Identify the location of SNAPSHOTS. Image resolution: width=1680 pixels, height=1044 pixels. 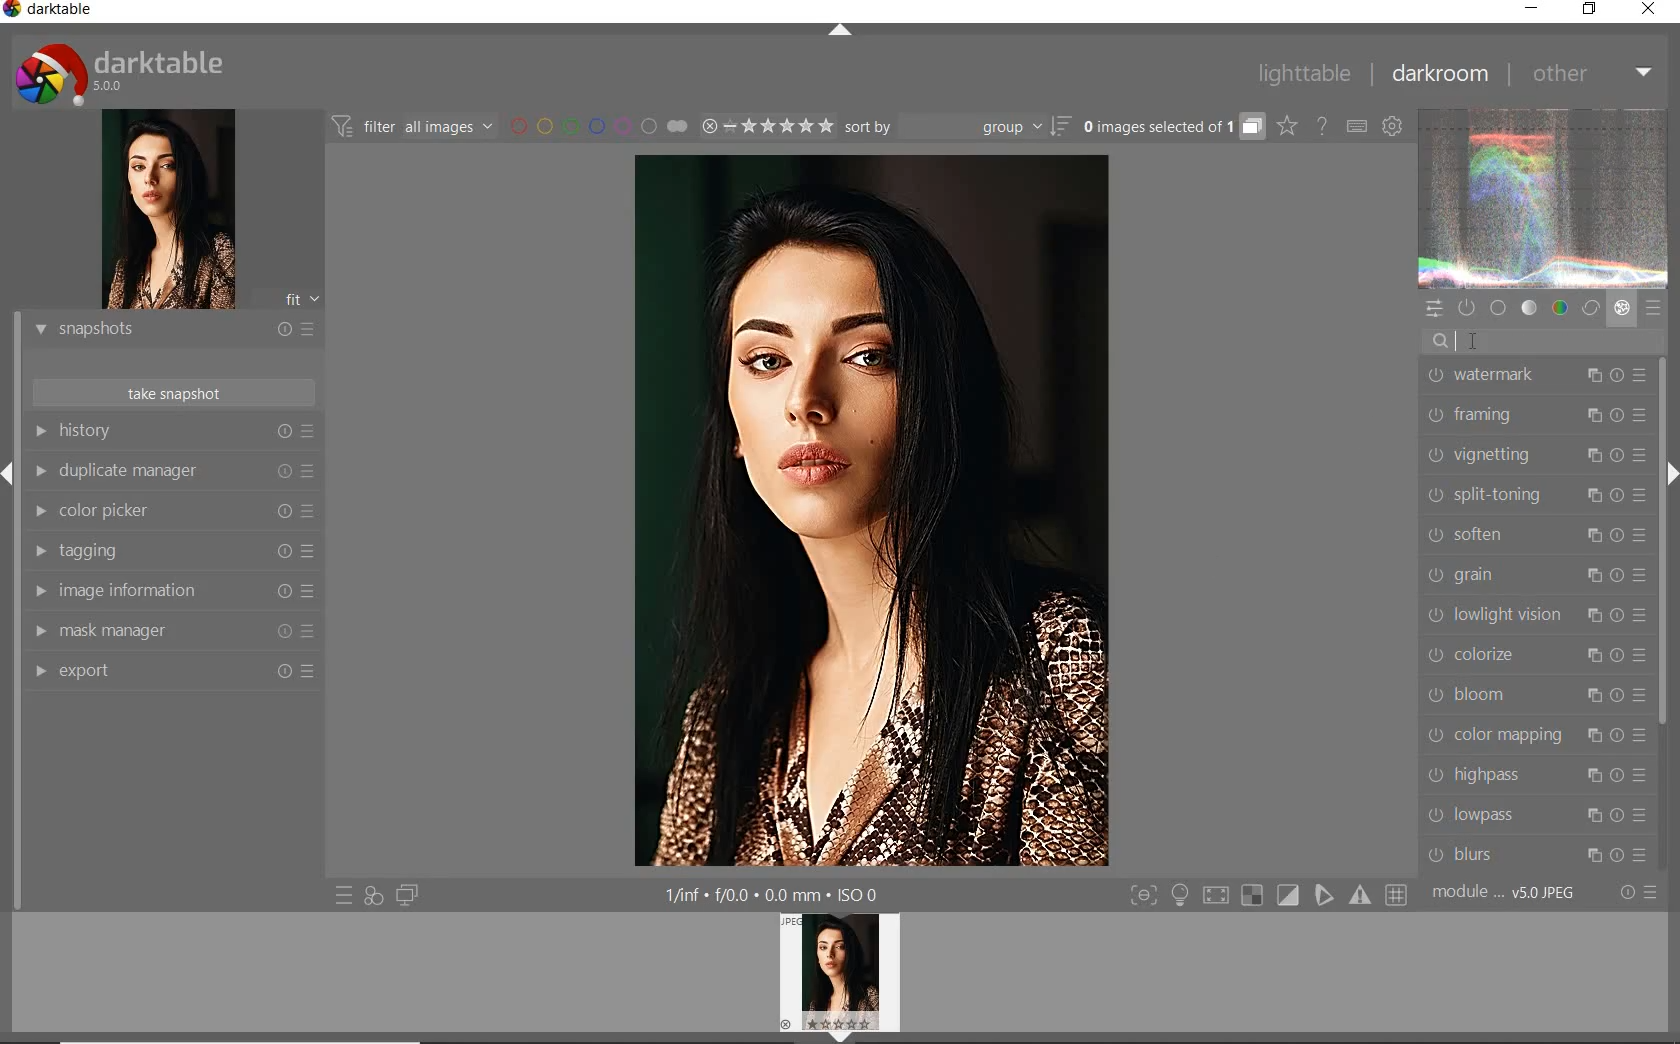
(170, 331).